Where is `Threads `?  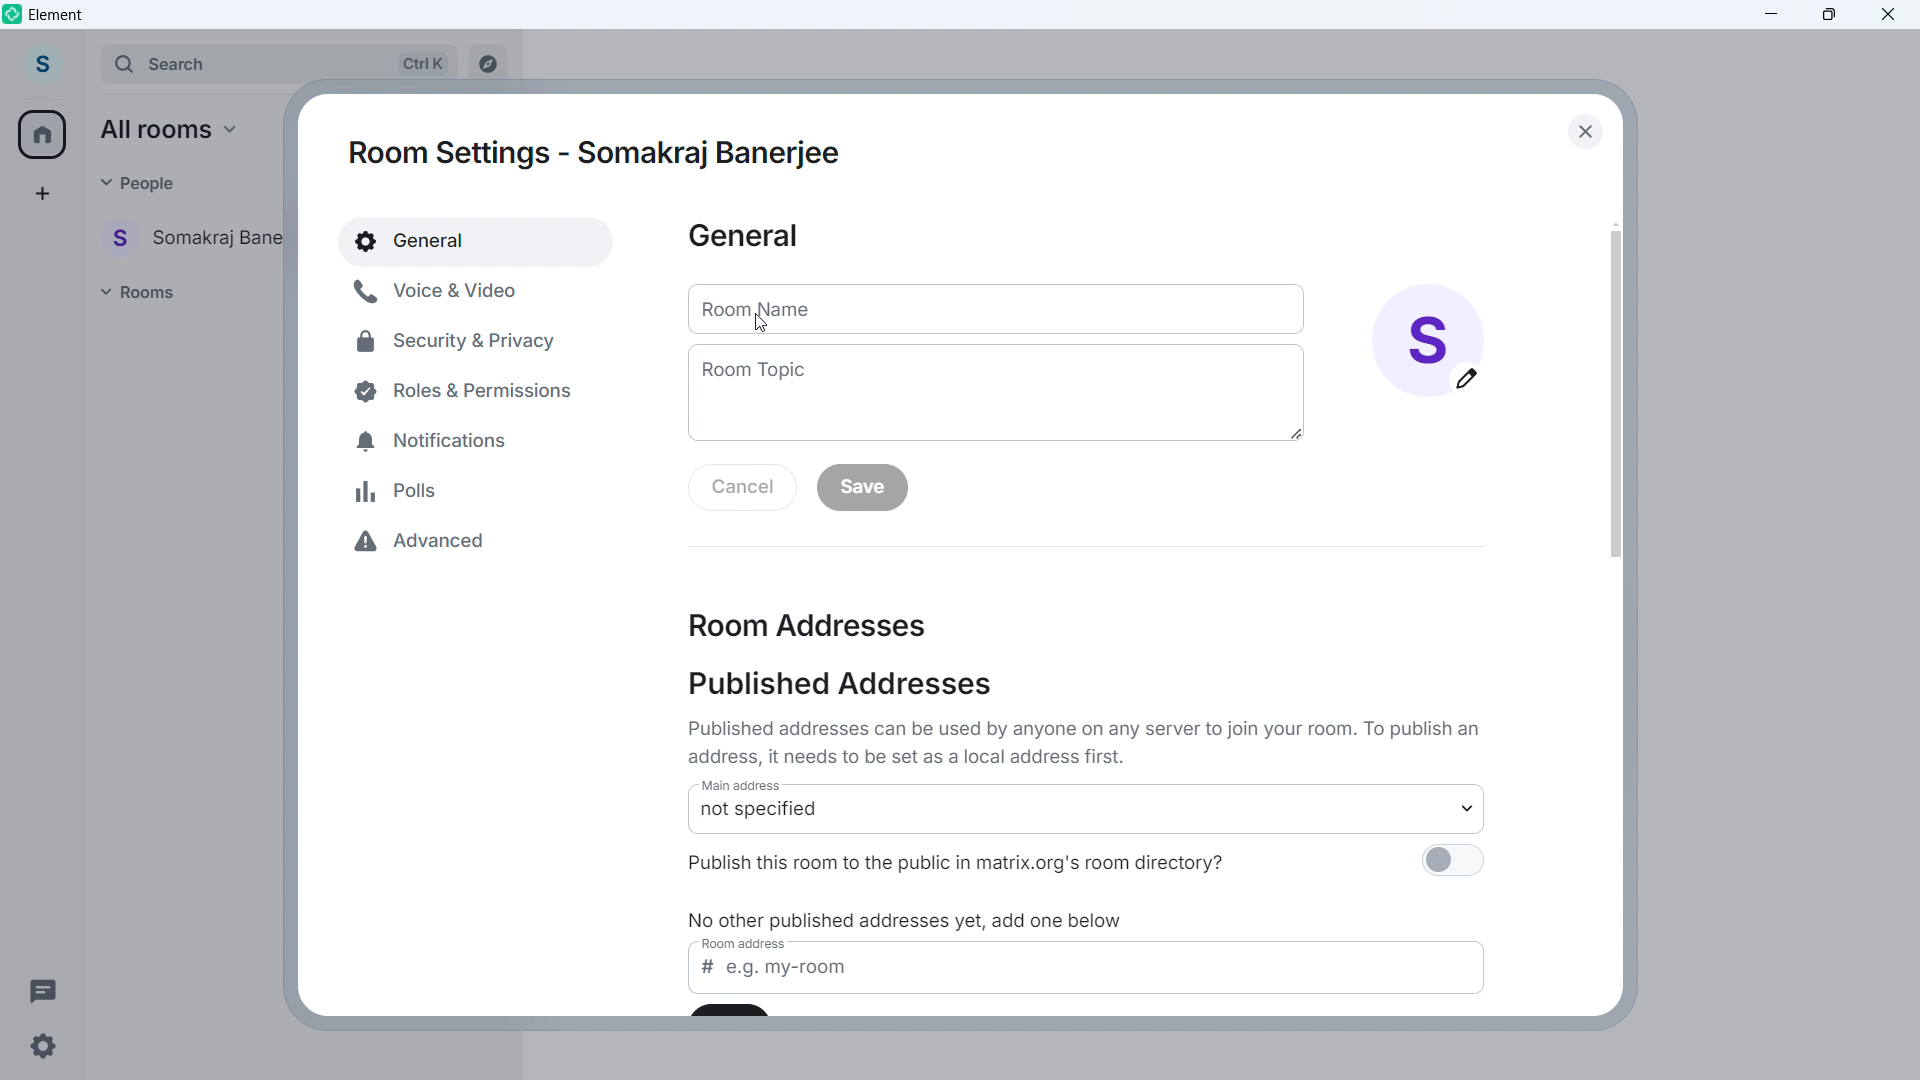
Threads  is located at coordinates (42, 989).